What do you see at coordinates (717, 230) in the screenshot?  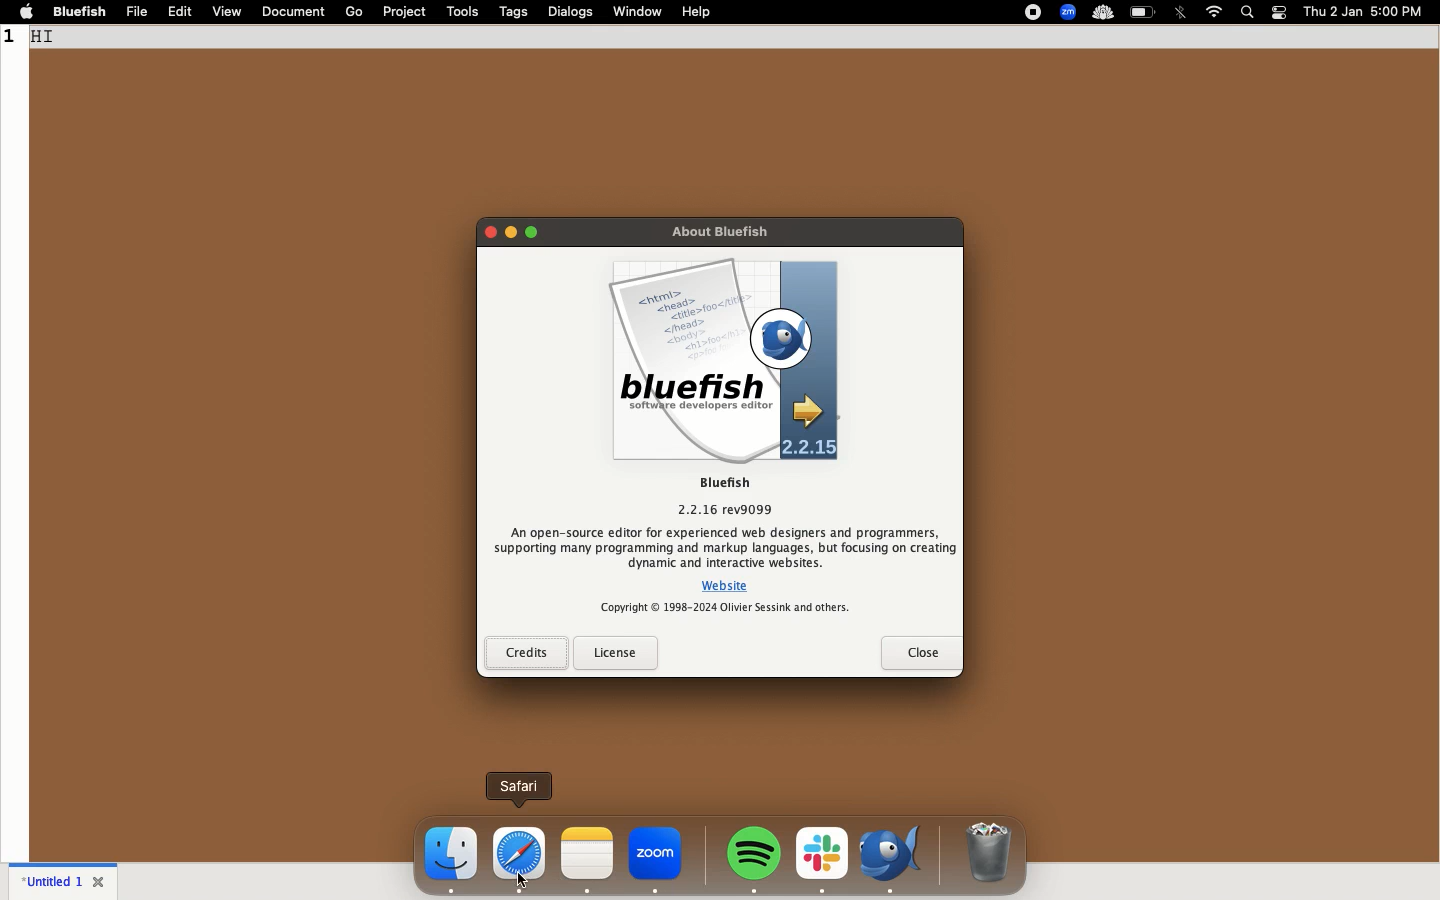 I see `about bluefish ` at bounding box center [717, 230].